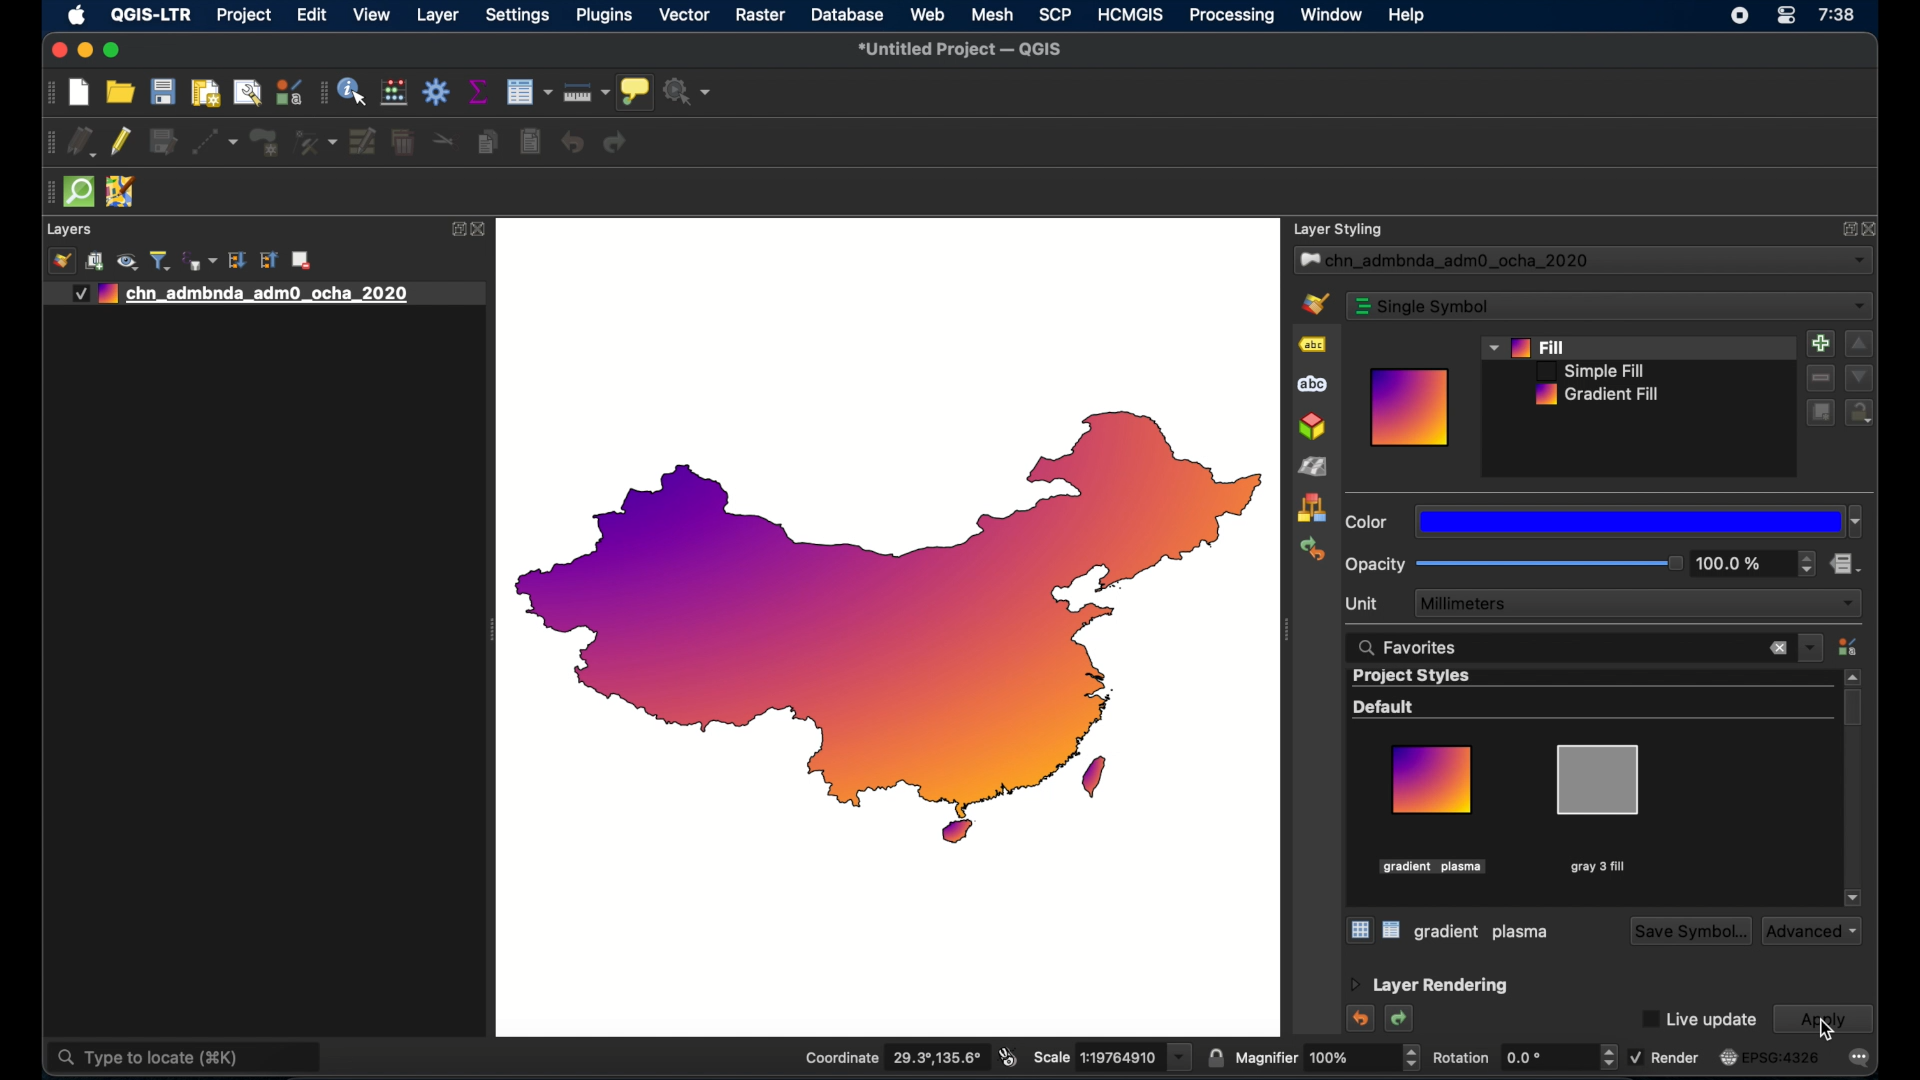  I want to click on current crs, so click(1771, 1056).